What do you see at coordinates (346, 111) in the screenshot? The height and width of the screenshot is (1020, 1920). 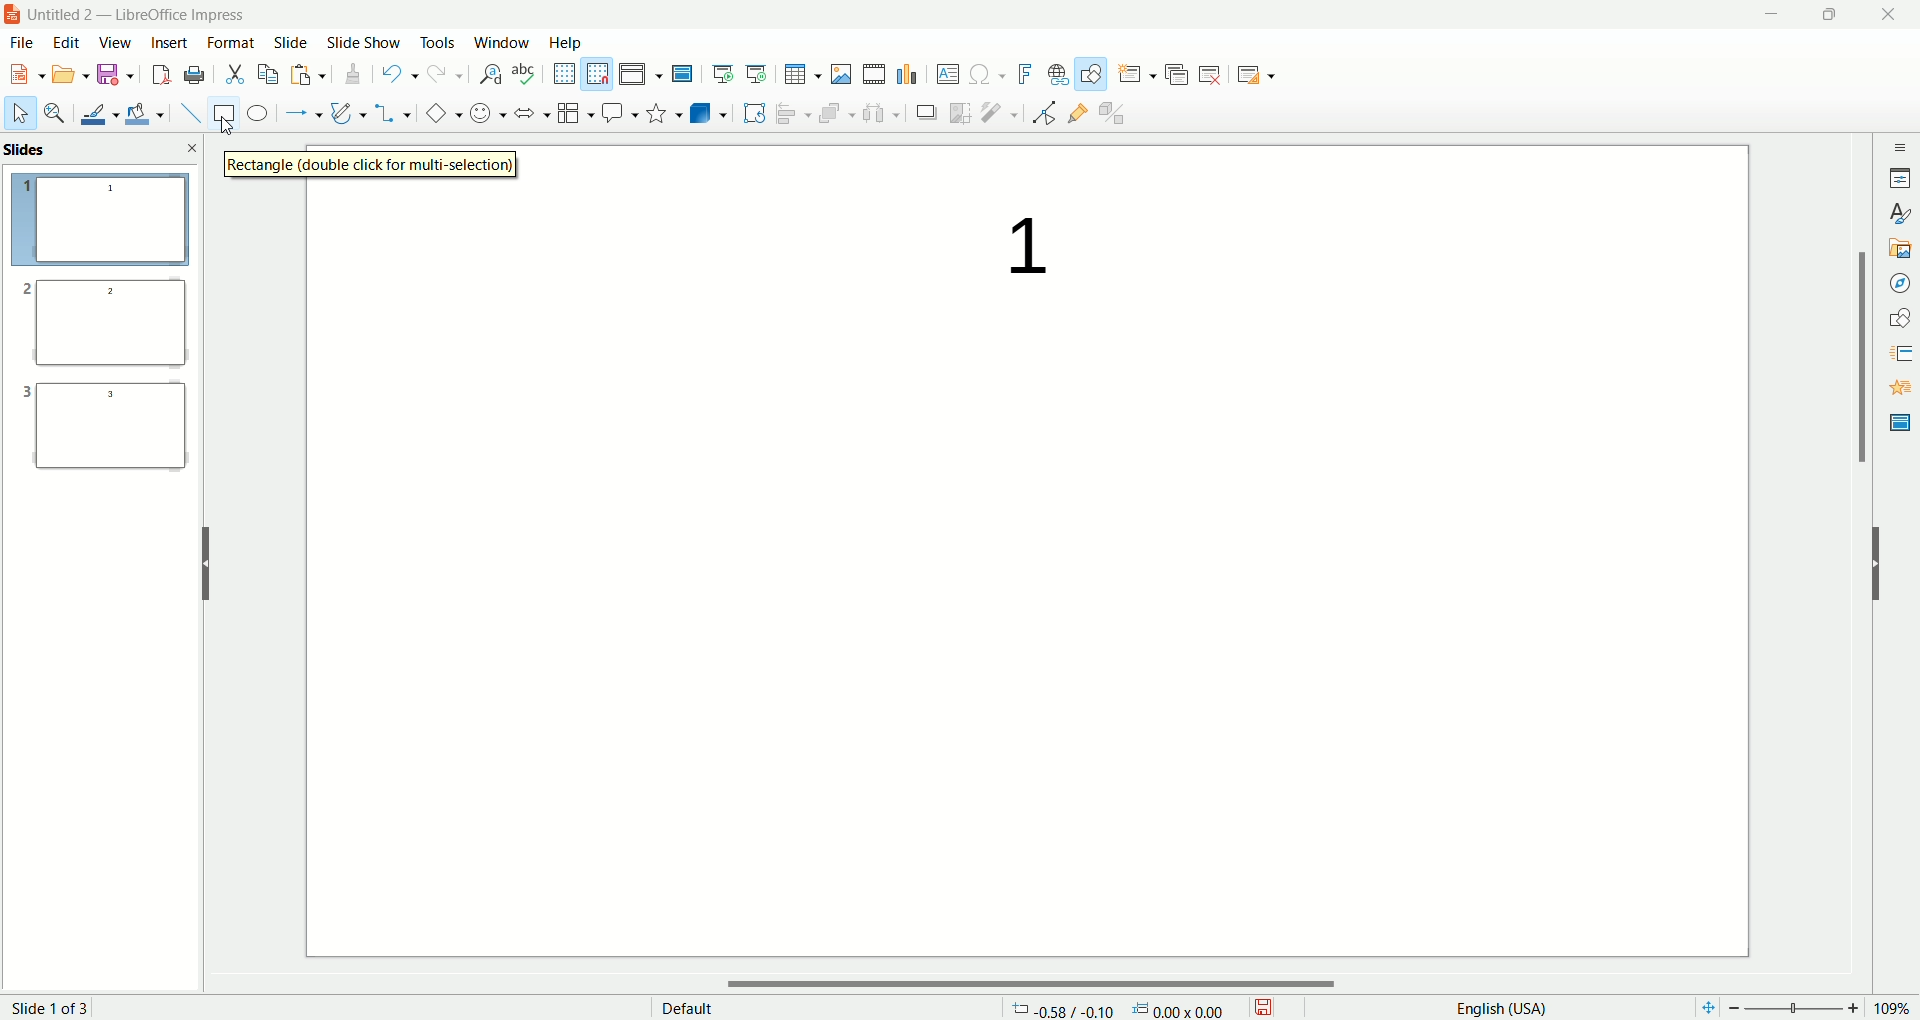 I see `curves and polygon` at bounding box center [346, 111].